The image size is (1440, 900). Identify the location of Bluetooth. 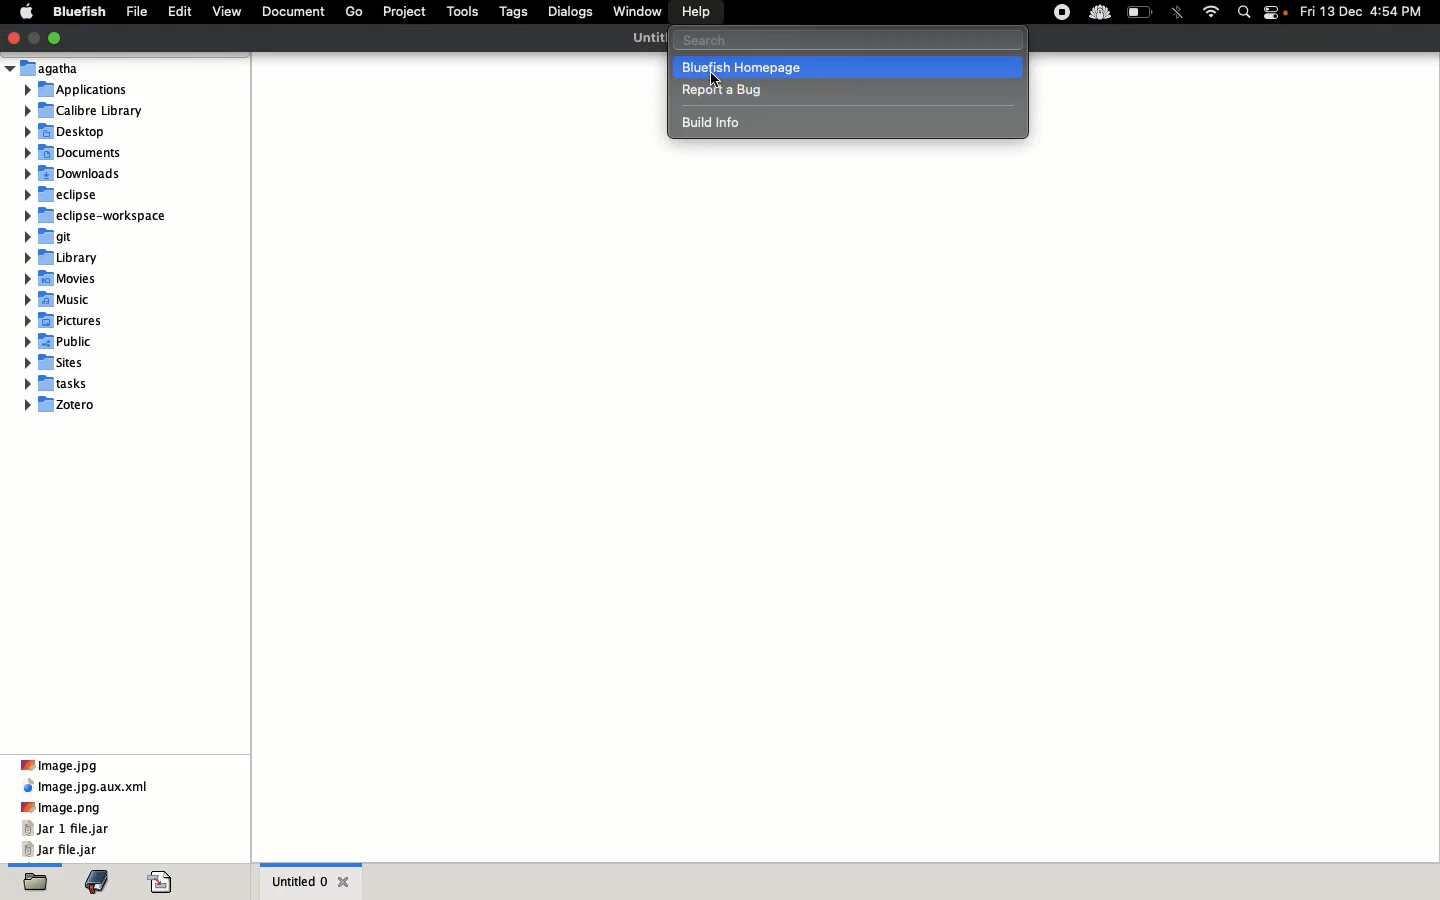
(1178, 14).